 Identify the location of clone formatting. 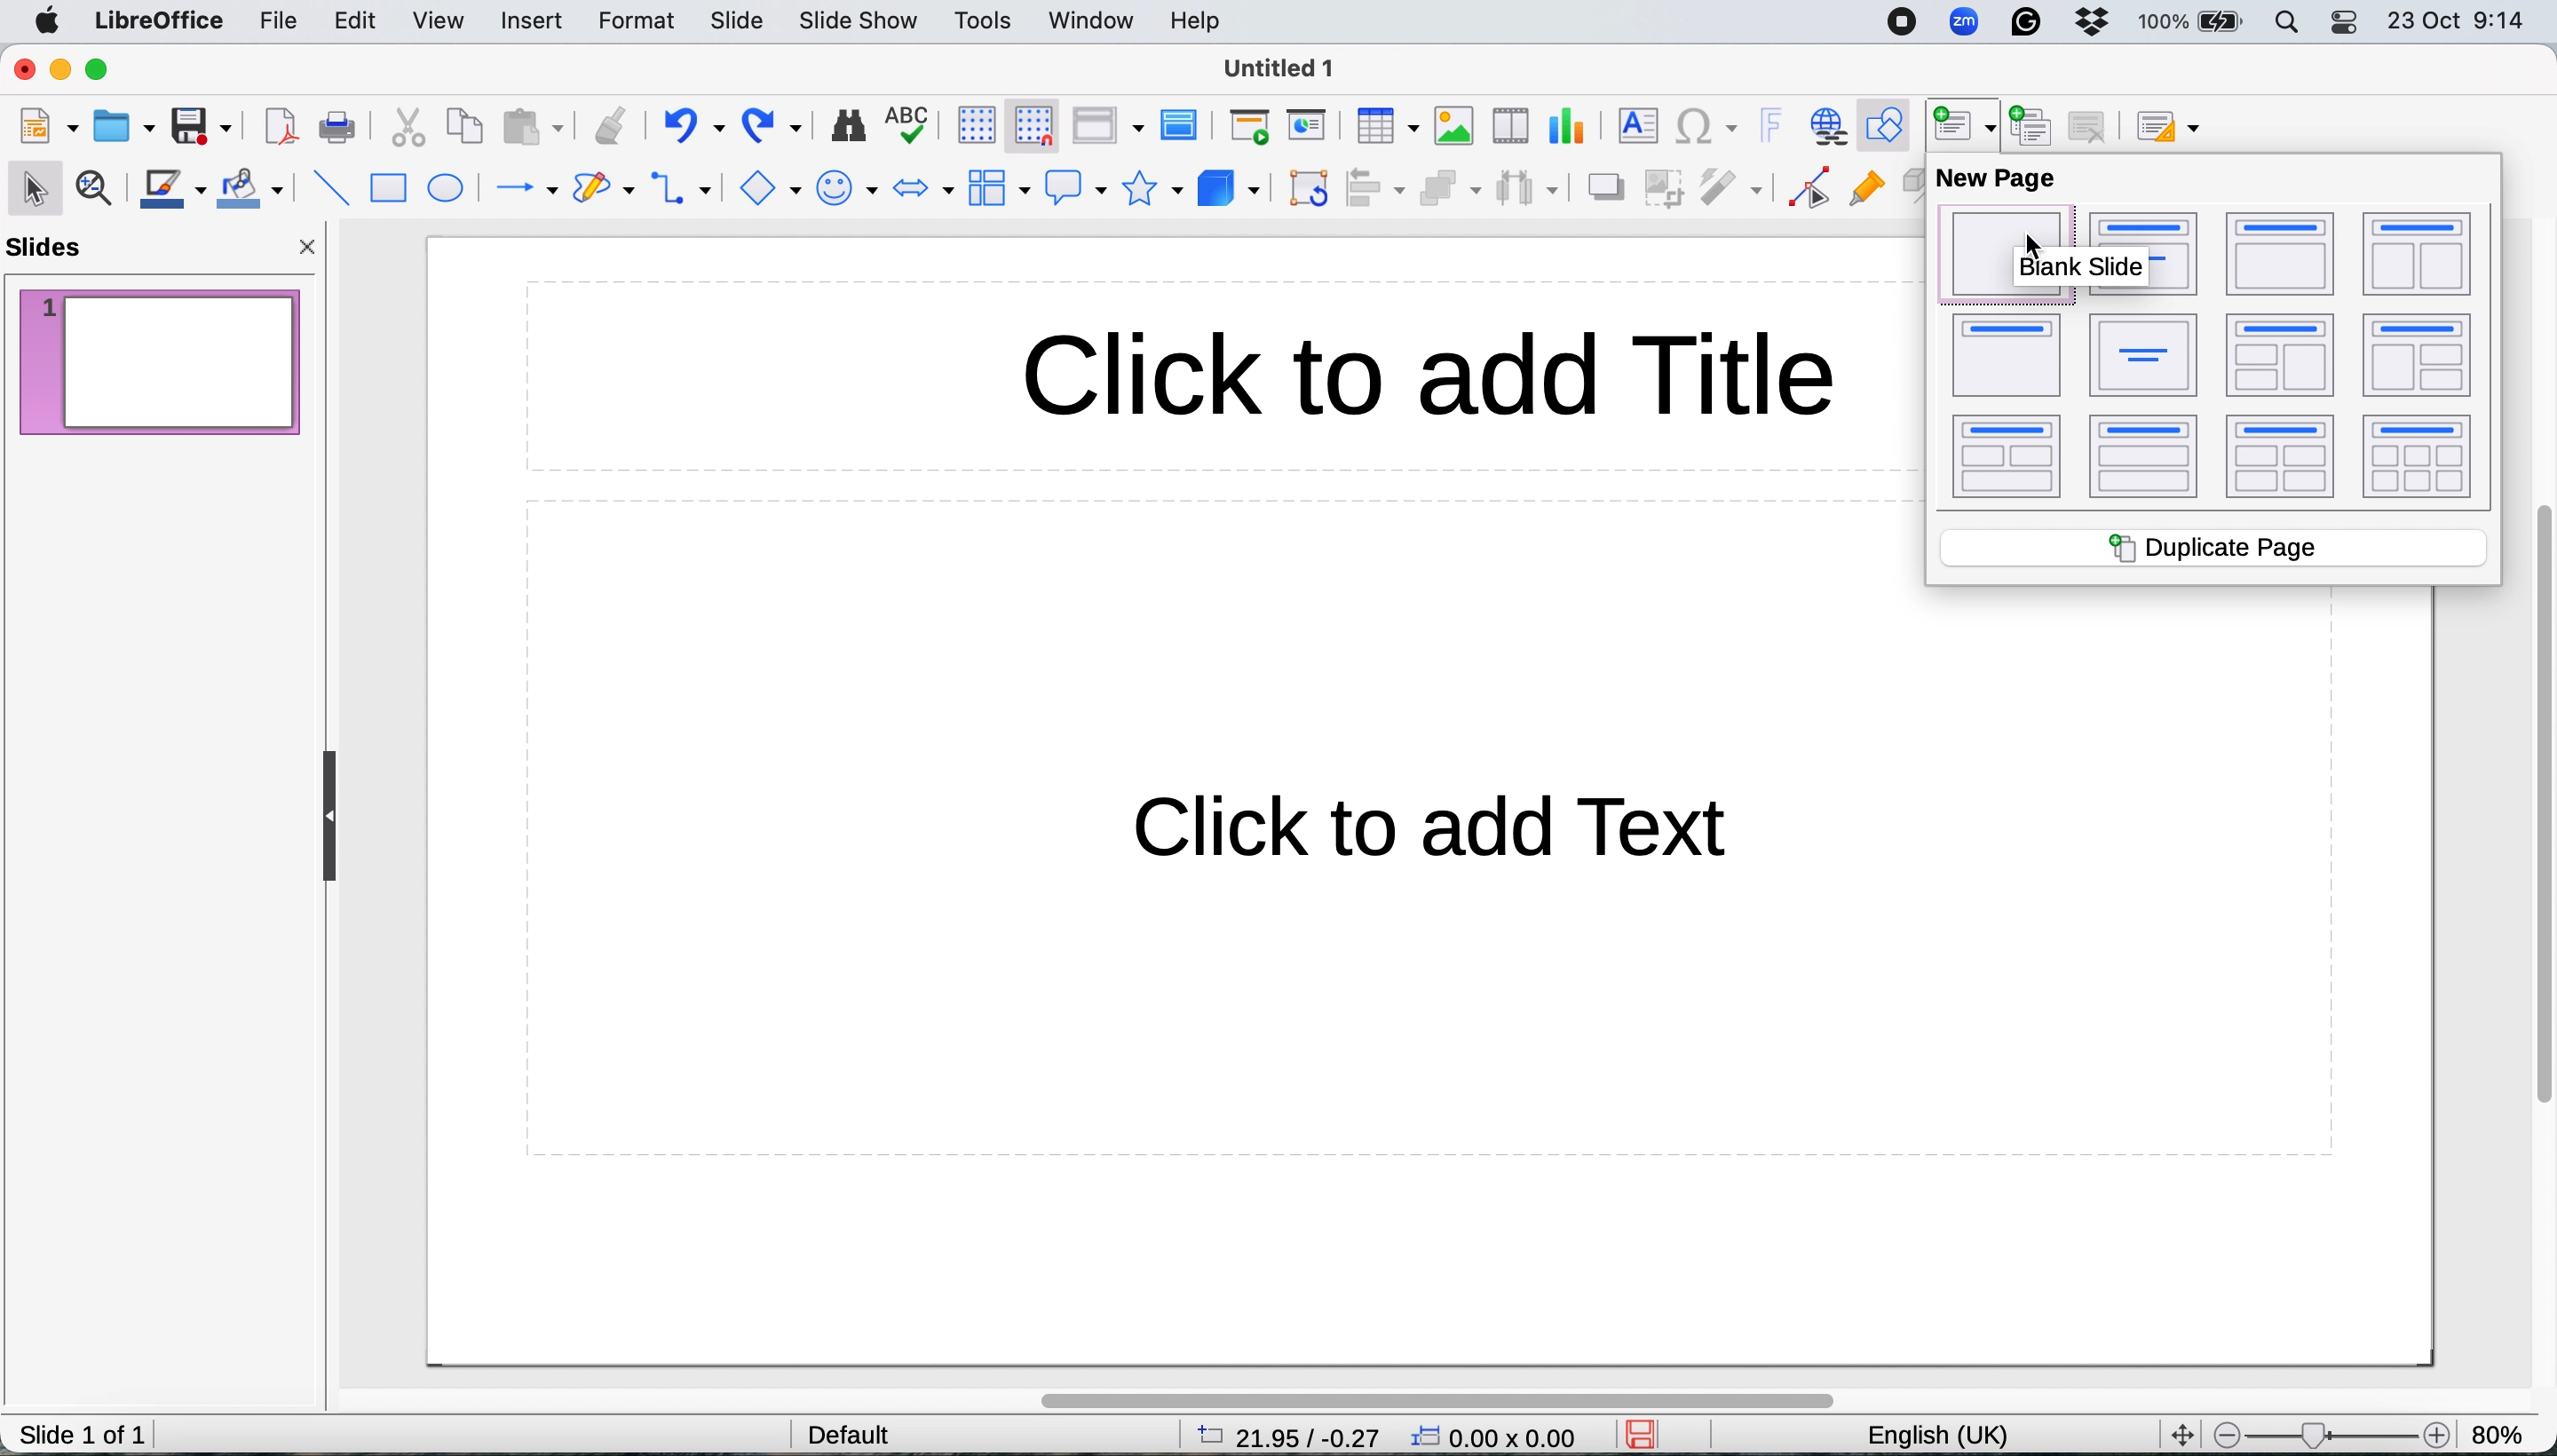
(609, 125).